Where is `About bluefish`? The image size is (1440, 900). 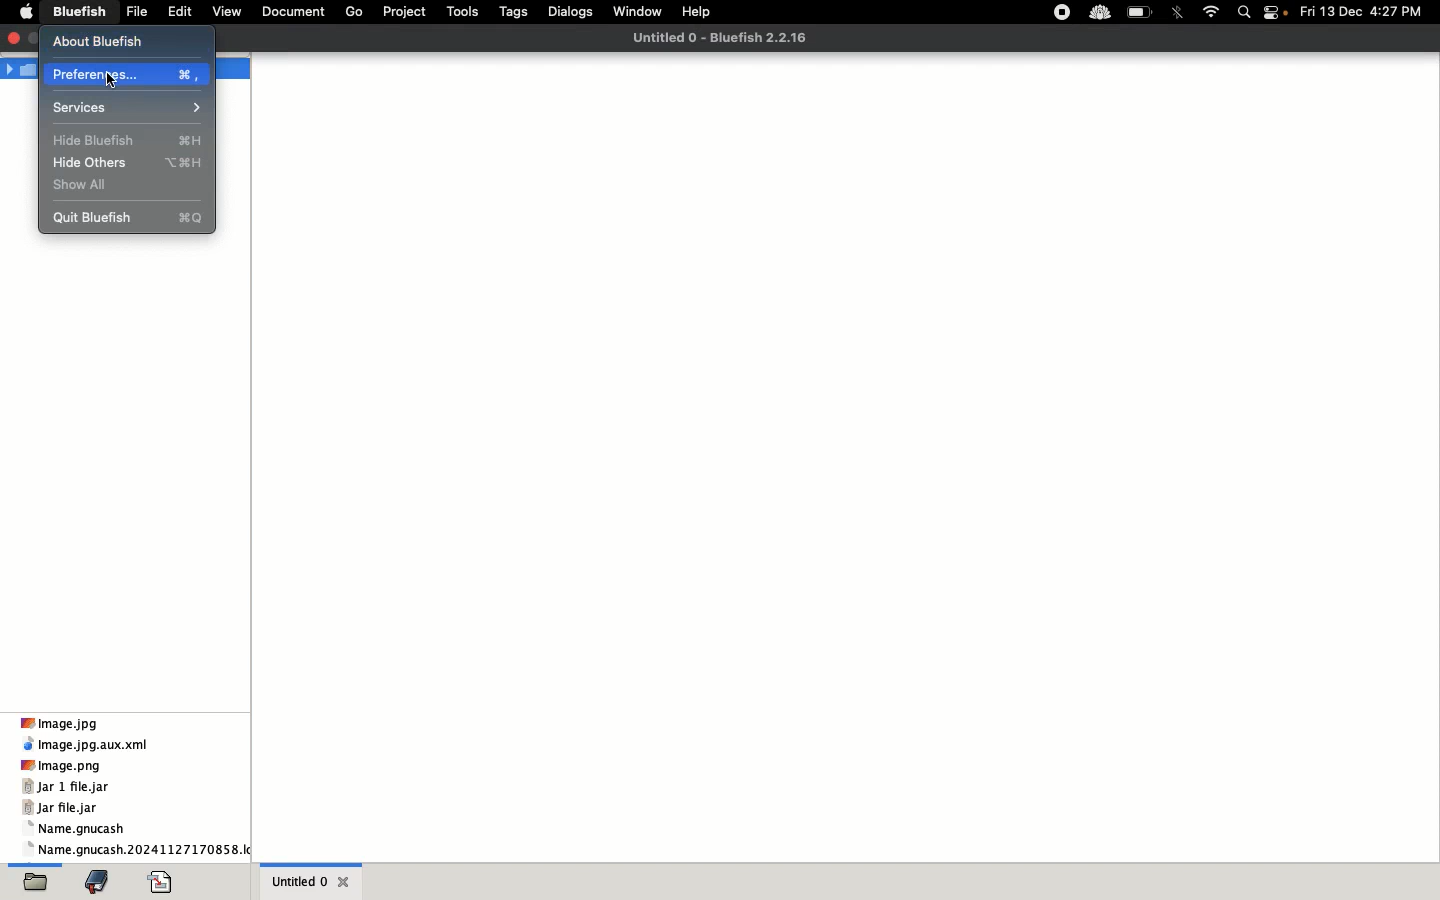
About bluefish is located at coordinates (107, 40).